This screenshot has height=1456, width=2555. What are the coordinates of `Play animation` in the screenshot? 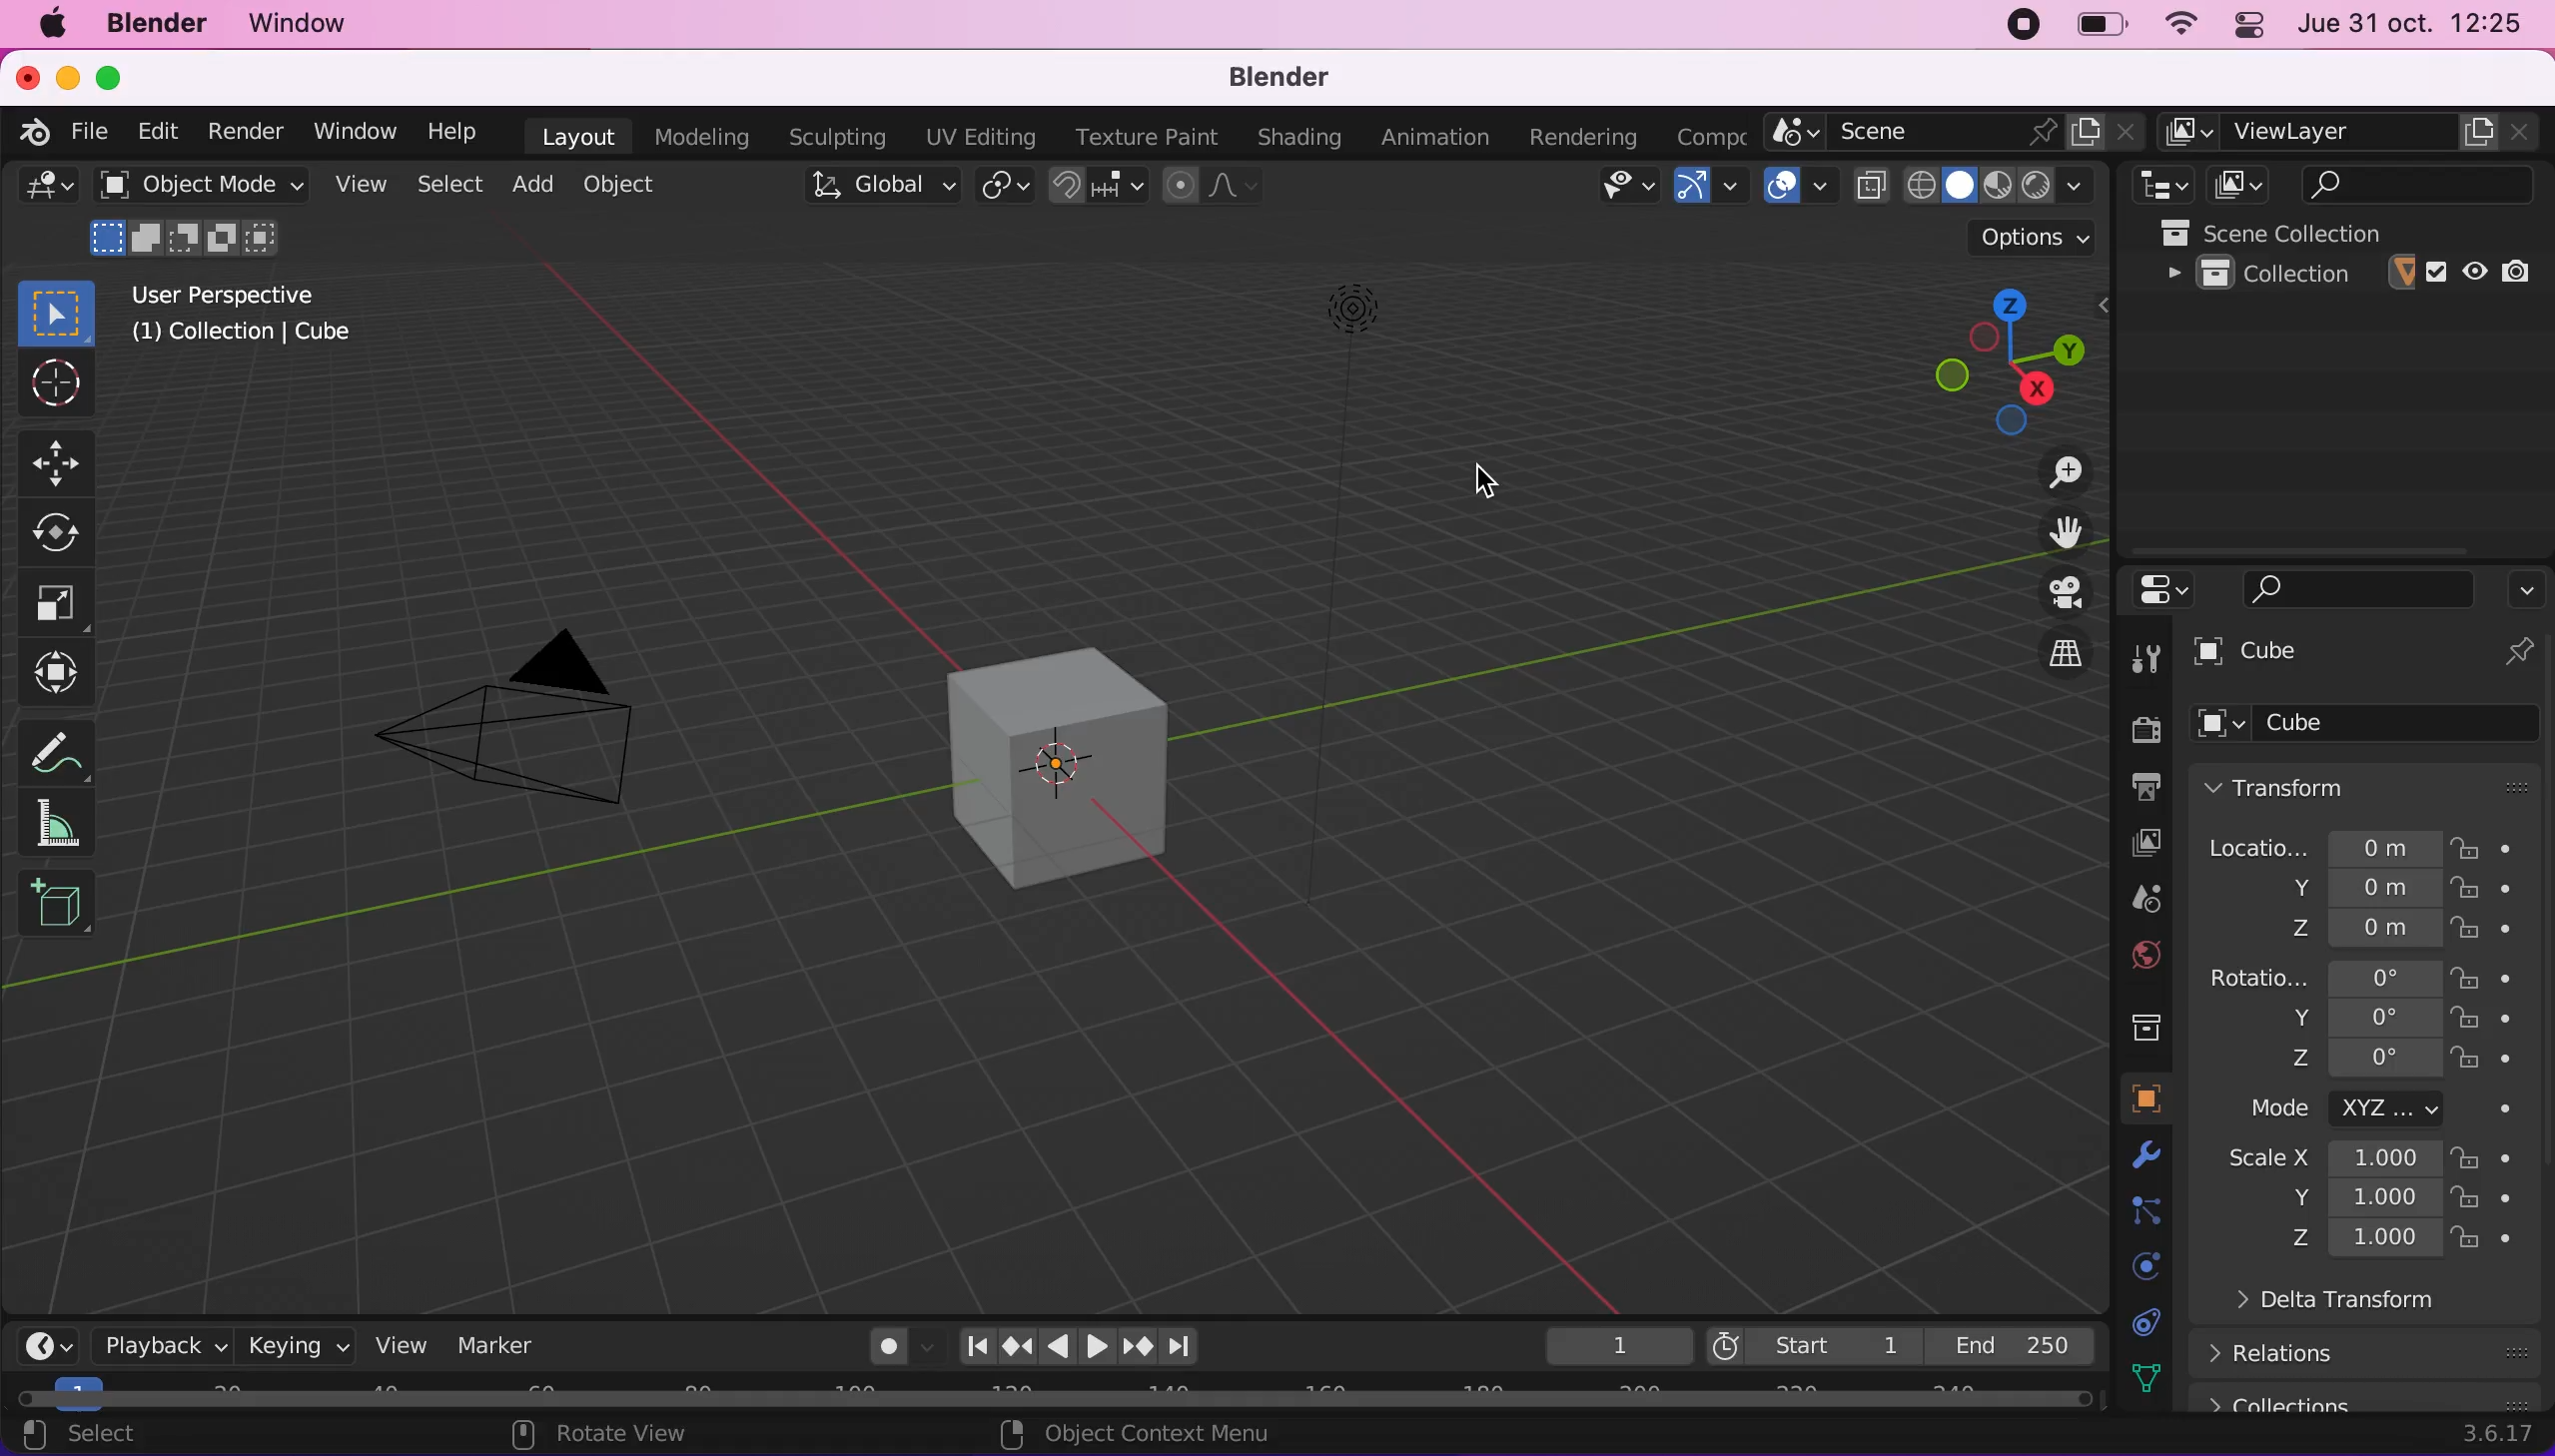 It's located at (1095, 1348).